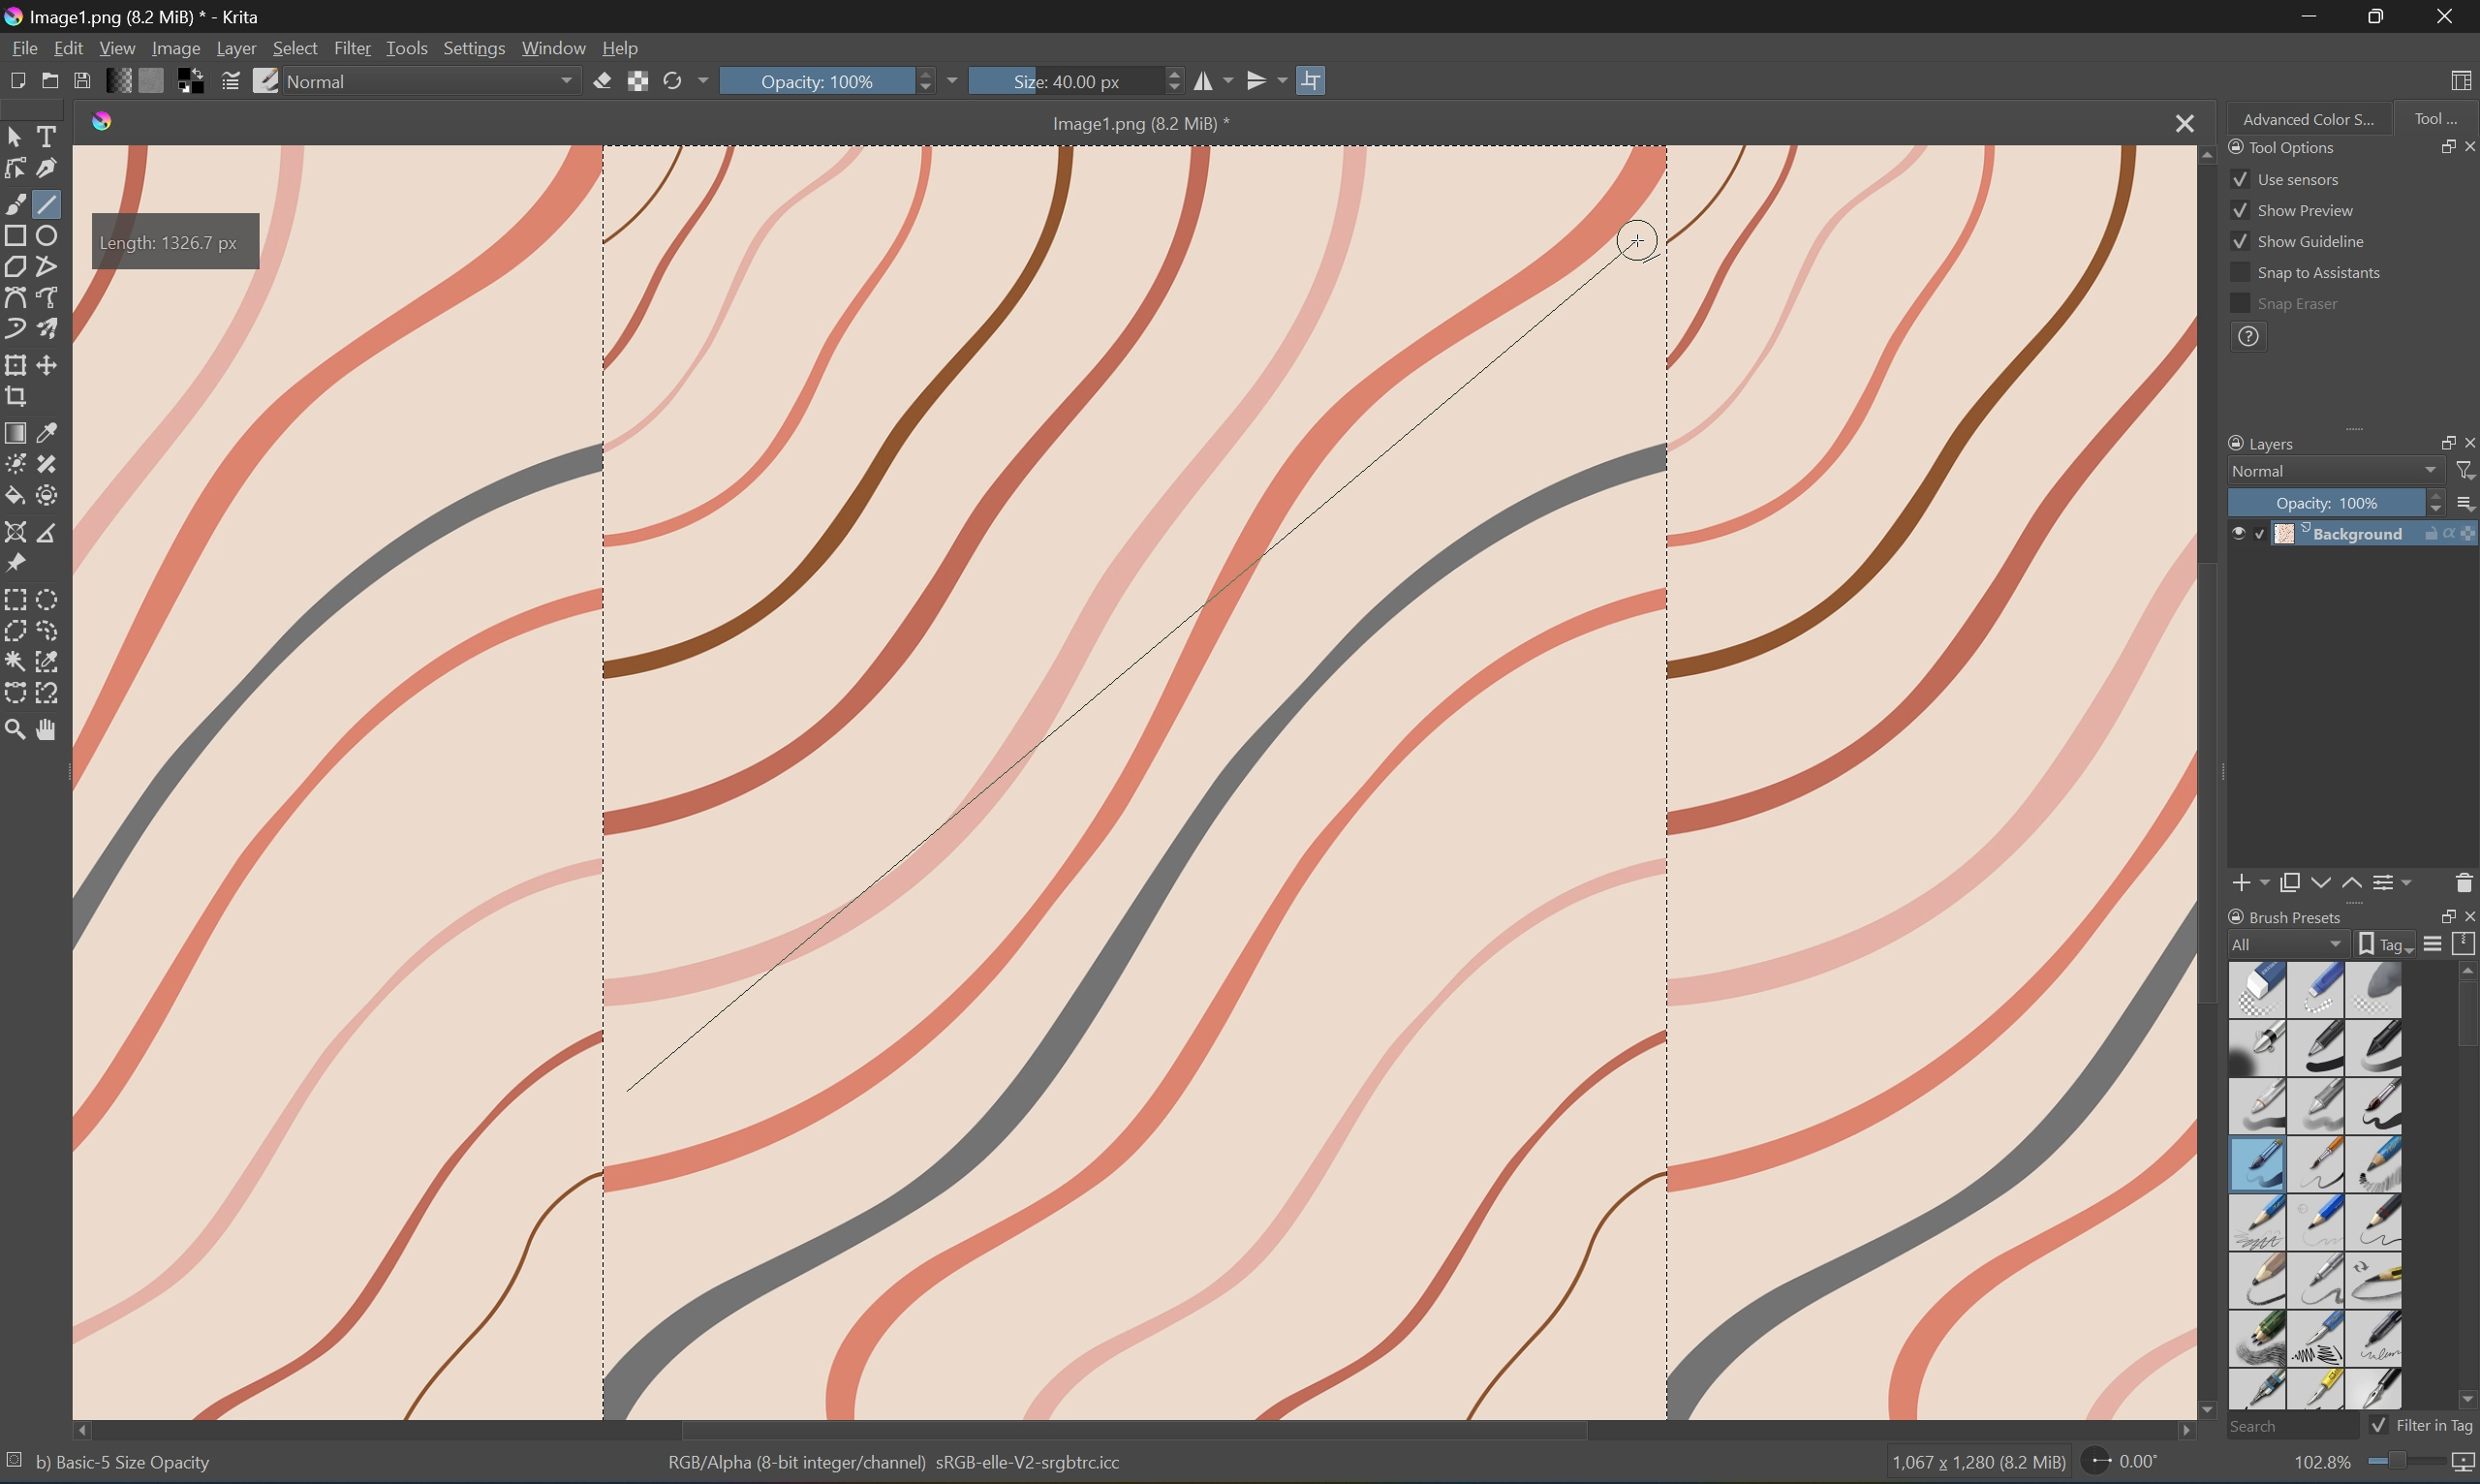 This screenshot has width=2480, height=1484. Describe the element at coordinates (1639, 243) in the screenshot. I see `Cursor` at that location.